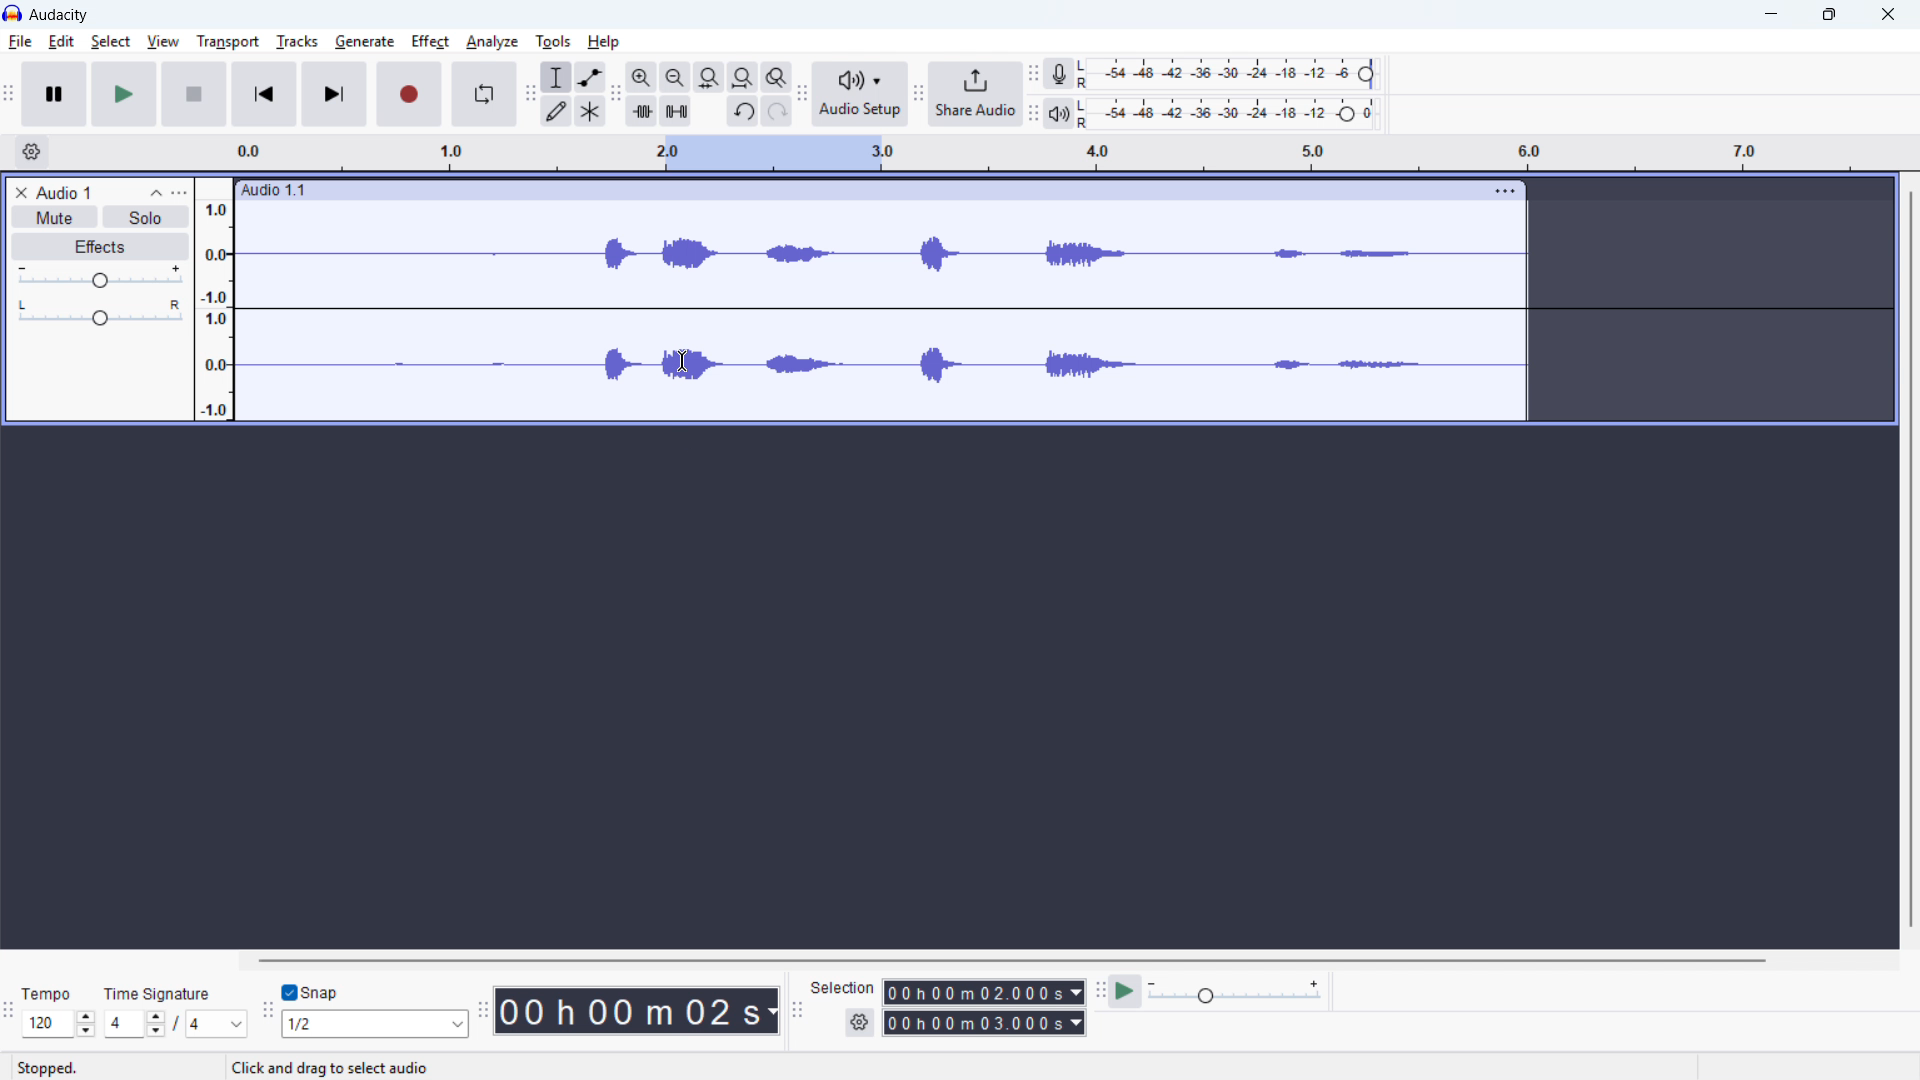  I want to click on Mute, so click(53, 216).